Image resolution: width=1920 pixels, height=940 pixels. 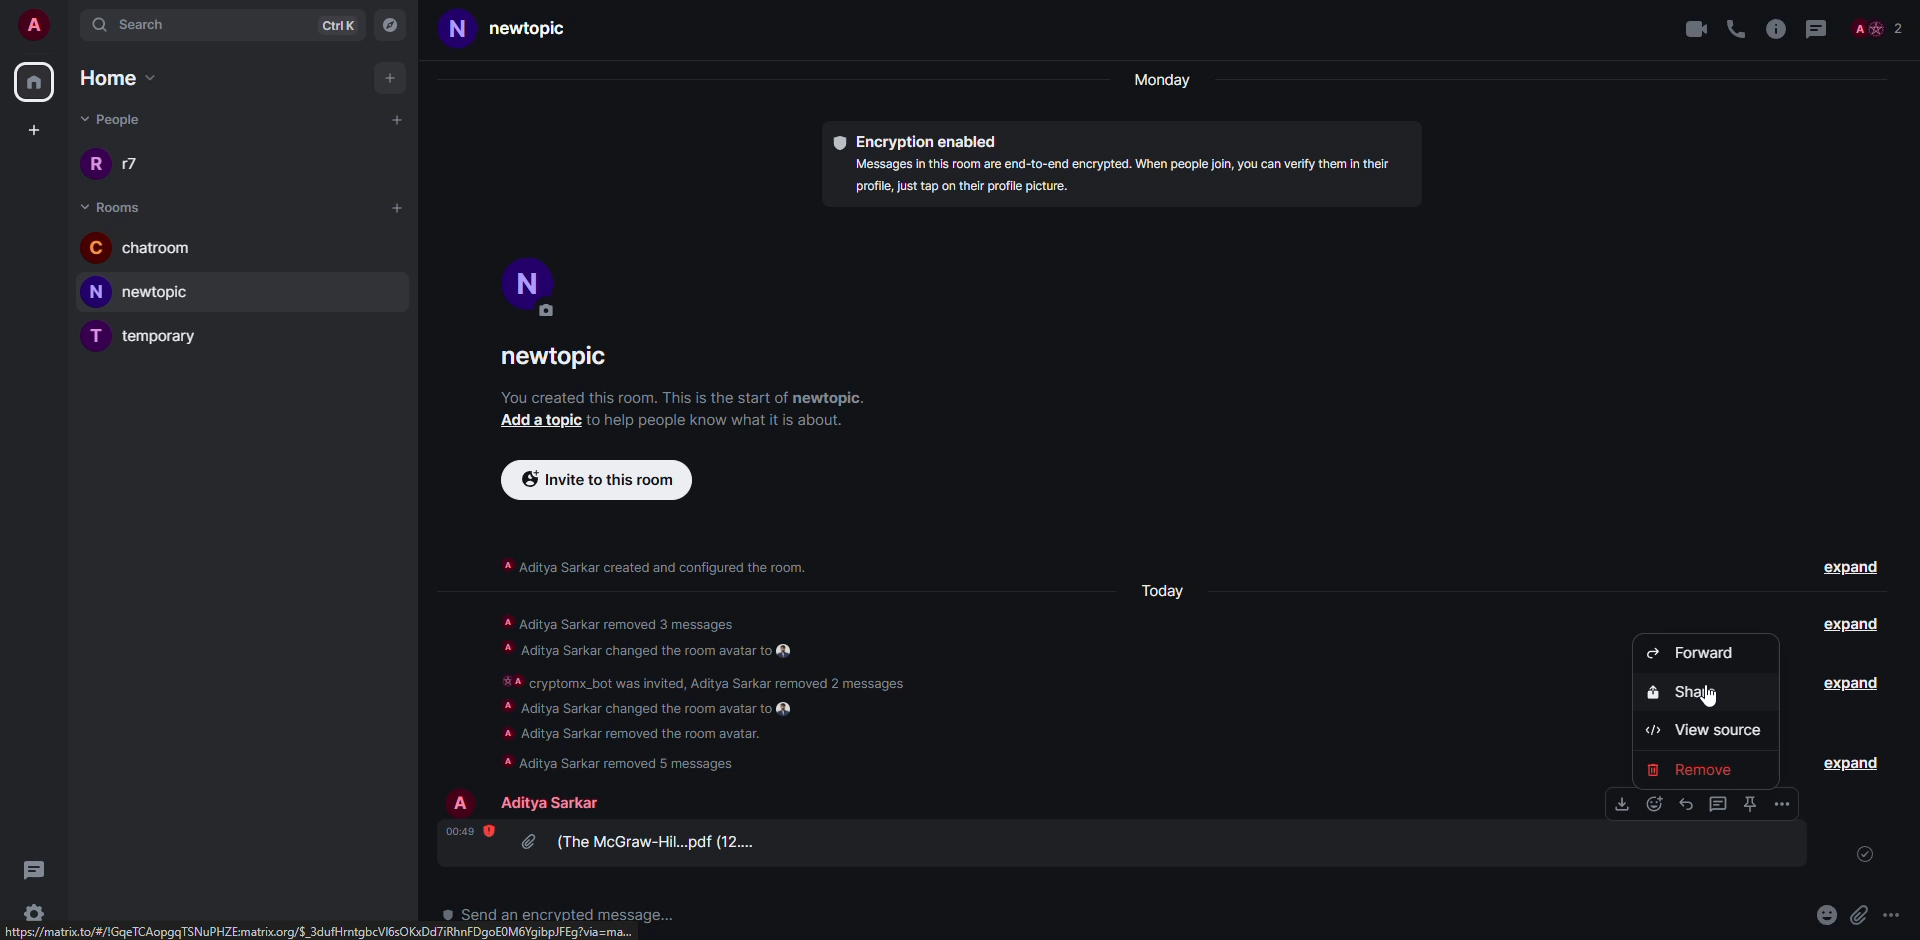 I want to click on pin, so click(x=1750, y=804).